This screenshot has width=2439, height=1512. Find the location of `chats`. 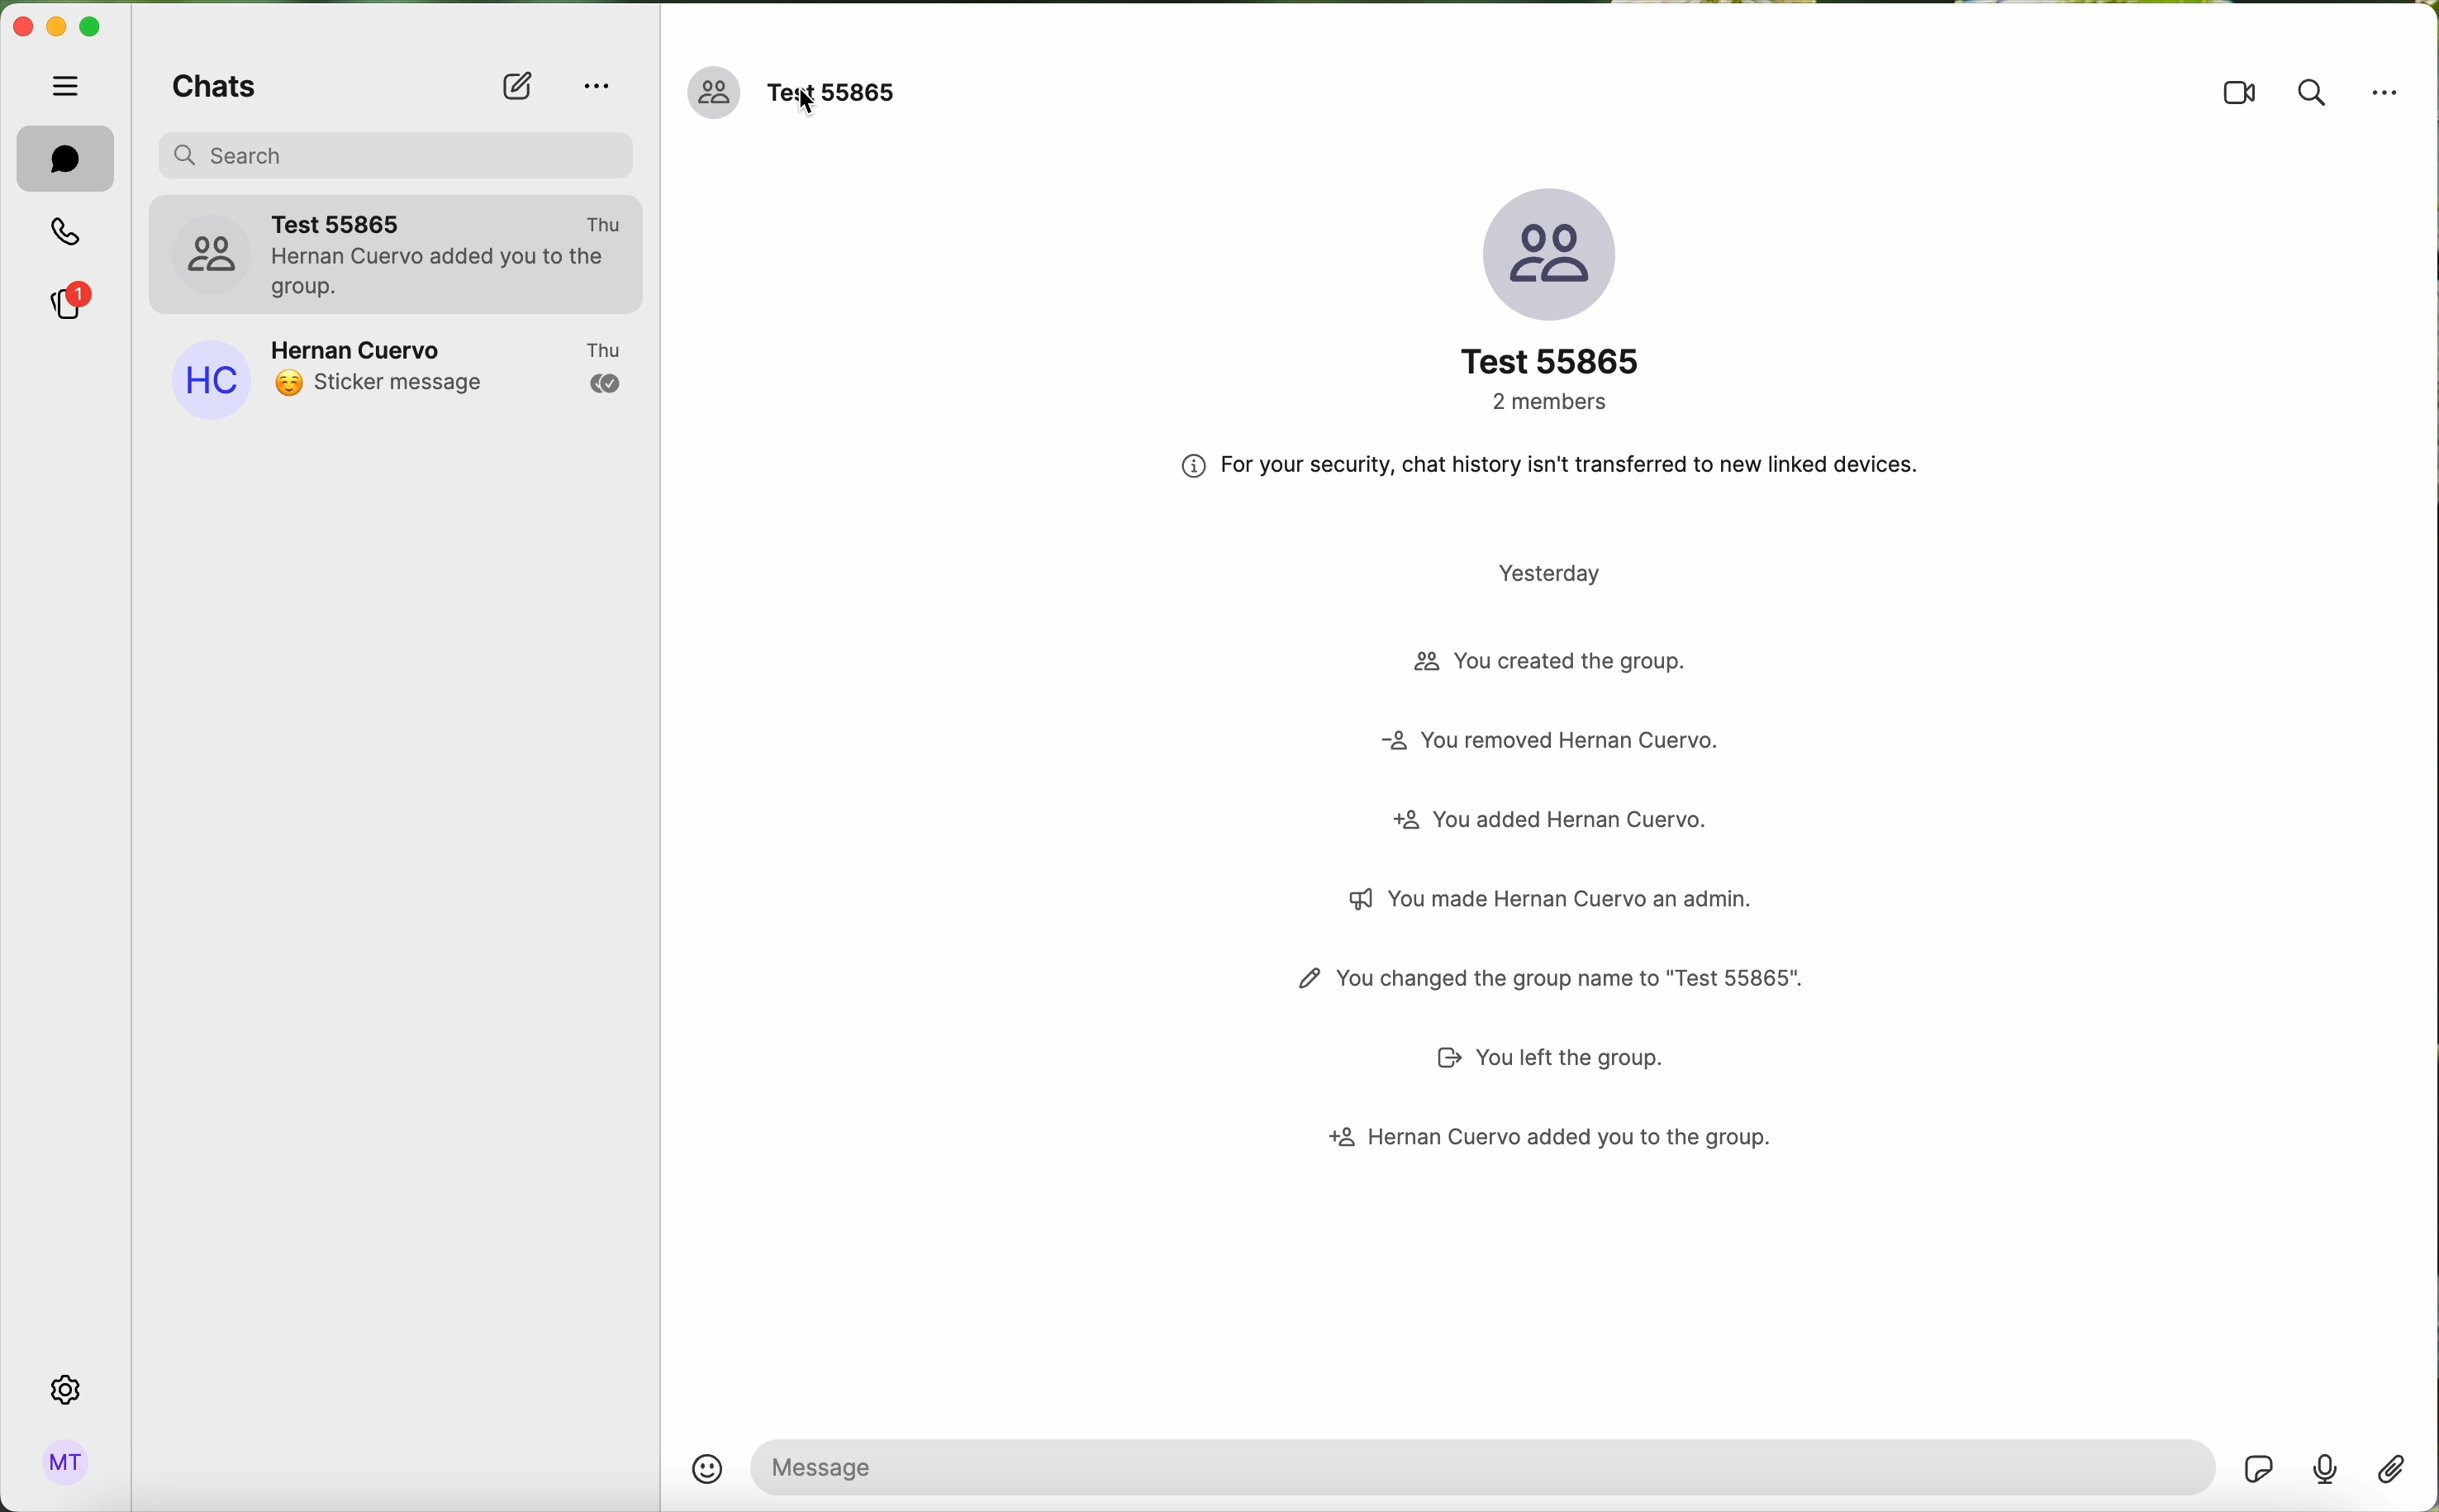

chats is located at coordinates (65, 158).